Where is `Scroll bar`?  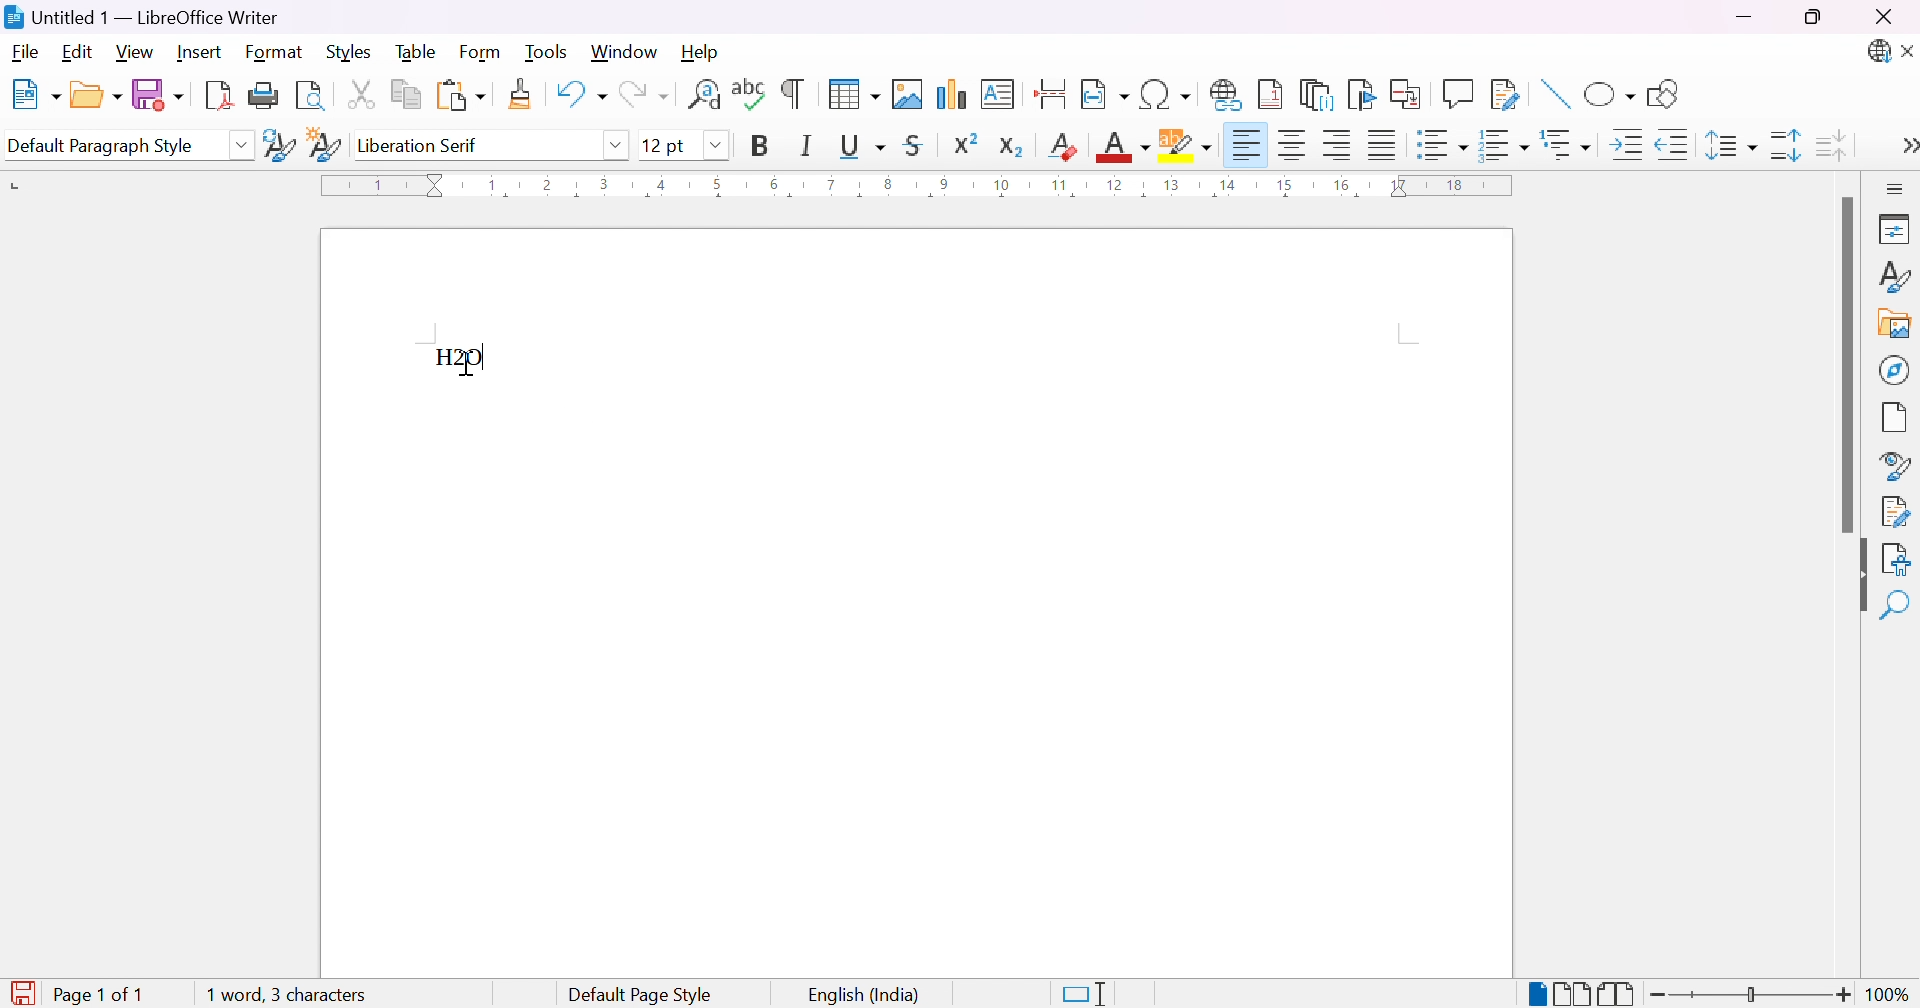 Scroll bar is located at coordinates (1845, 366).